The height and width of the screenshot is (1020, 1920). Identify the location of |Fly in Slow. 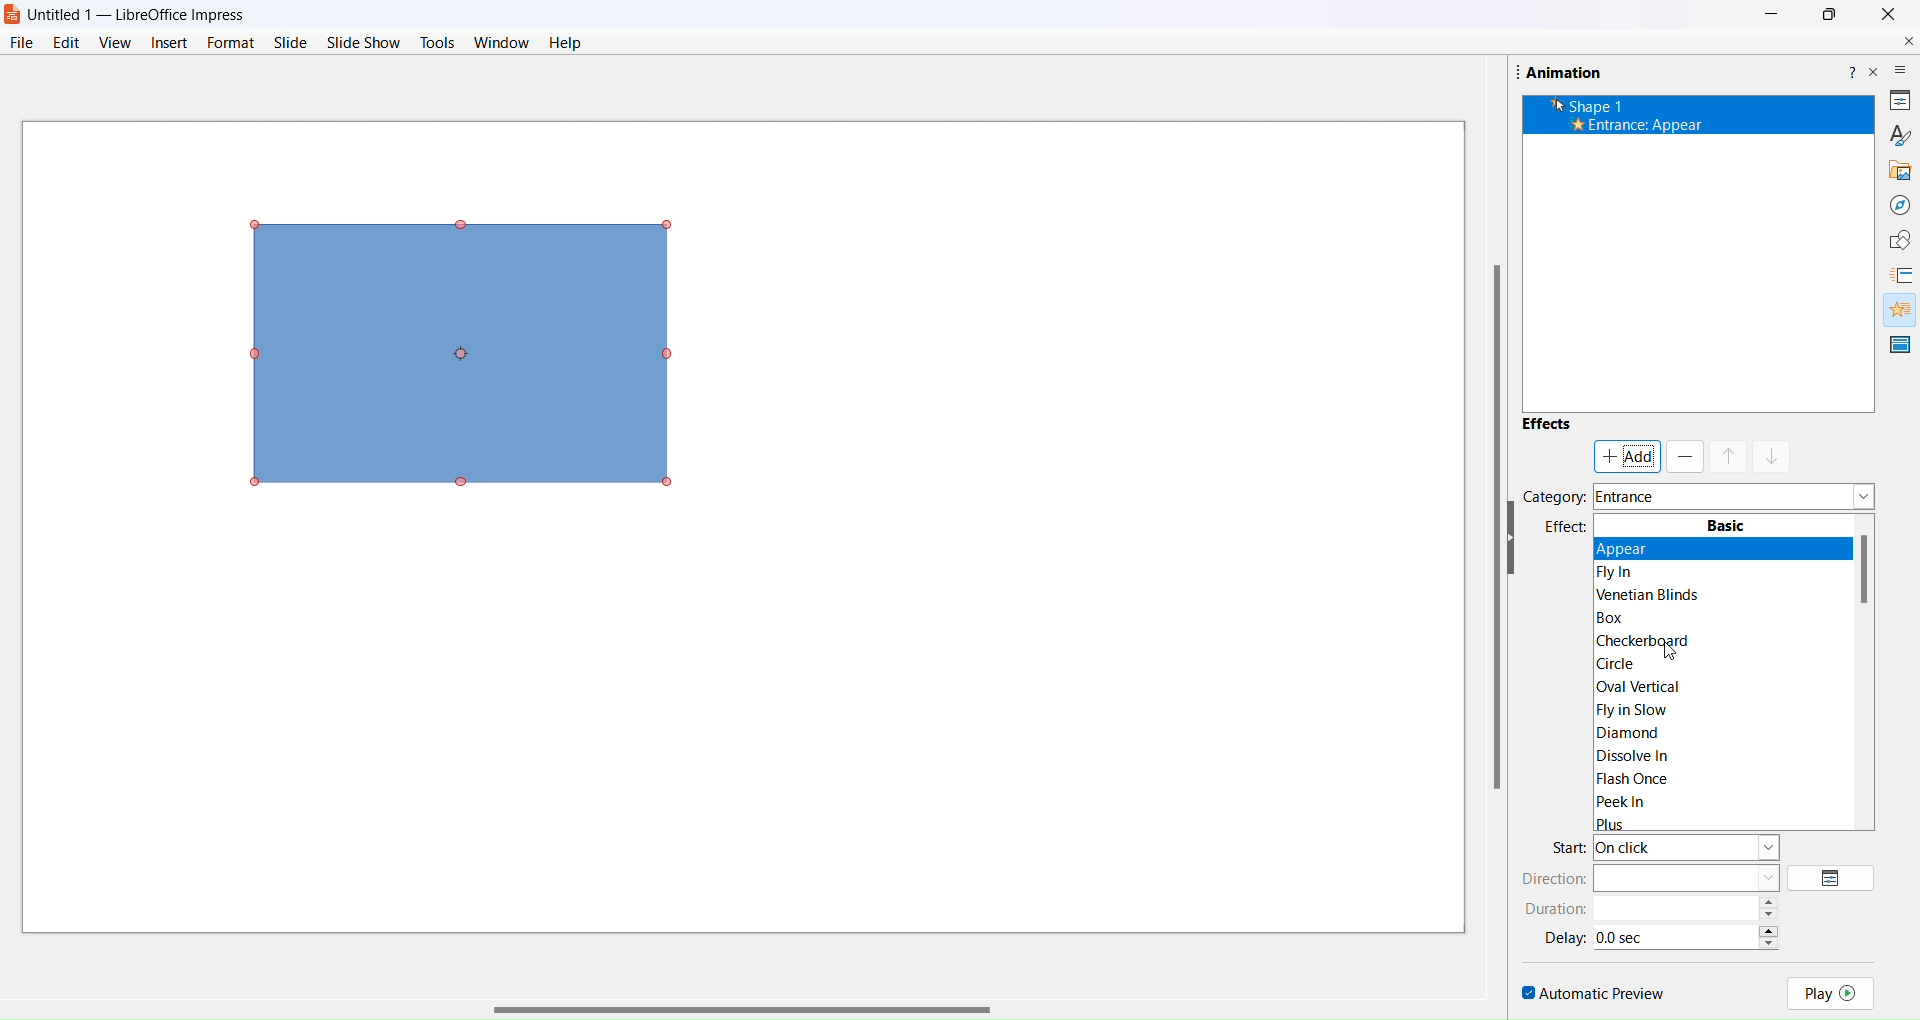
(1652, 708).